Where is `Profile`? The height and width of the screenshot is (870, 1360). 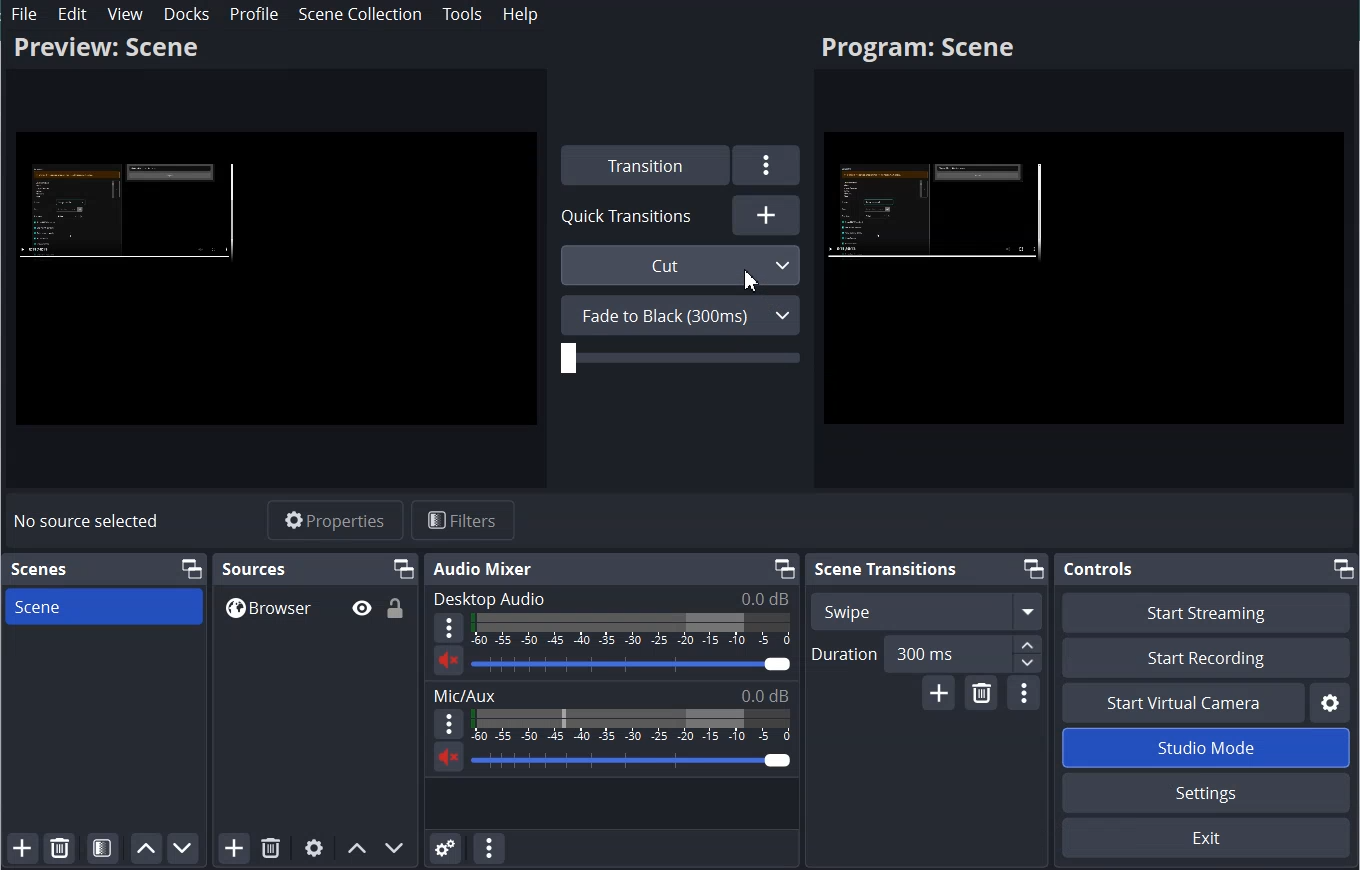 Profile is located at coordinates (253, 14).